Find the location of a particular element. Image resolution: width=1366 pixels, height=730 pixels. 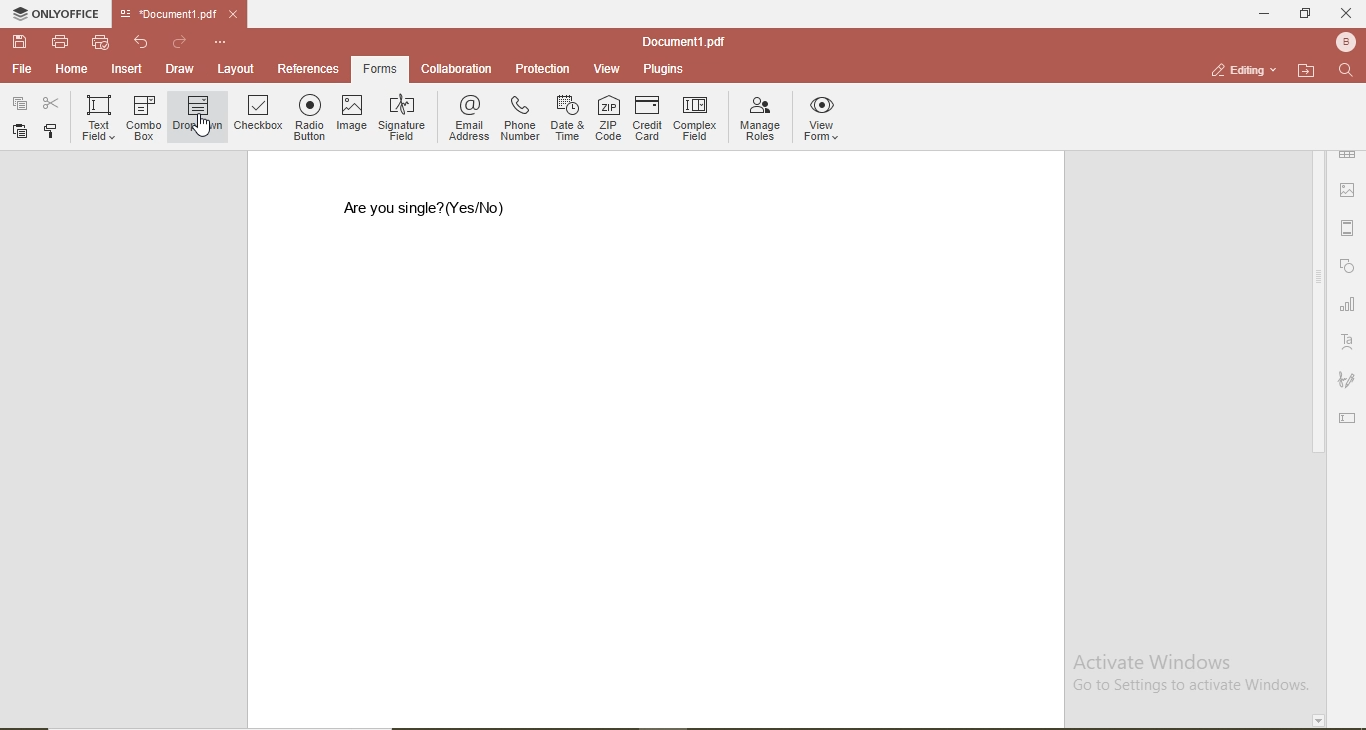

redo is located at coordinates (180, 43).